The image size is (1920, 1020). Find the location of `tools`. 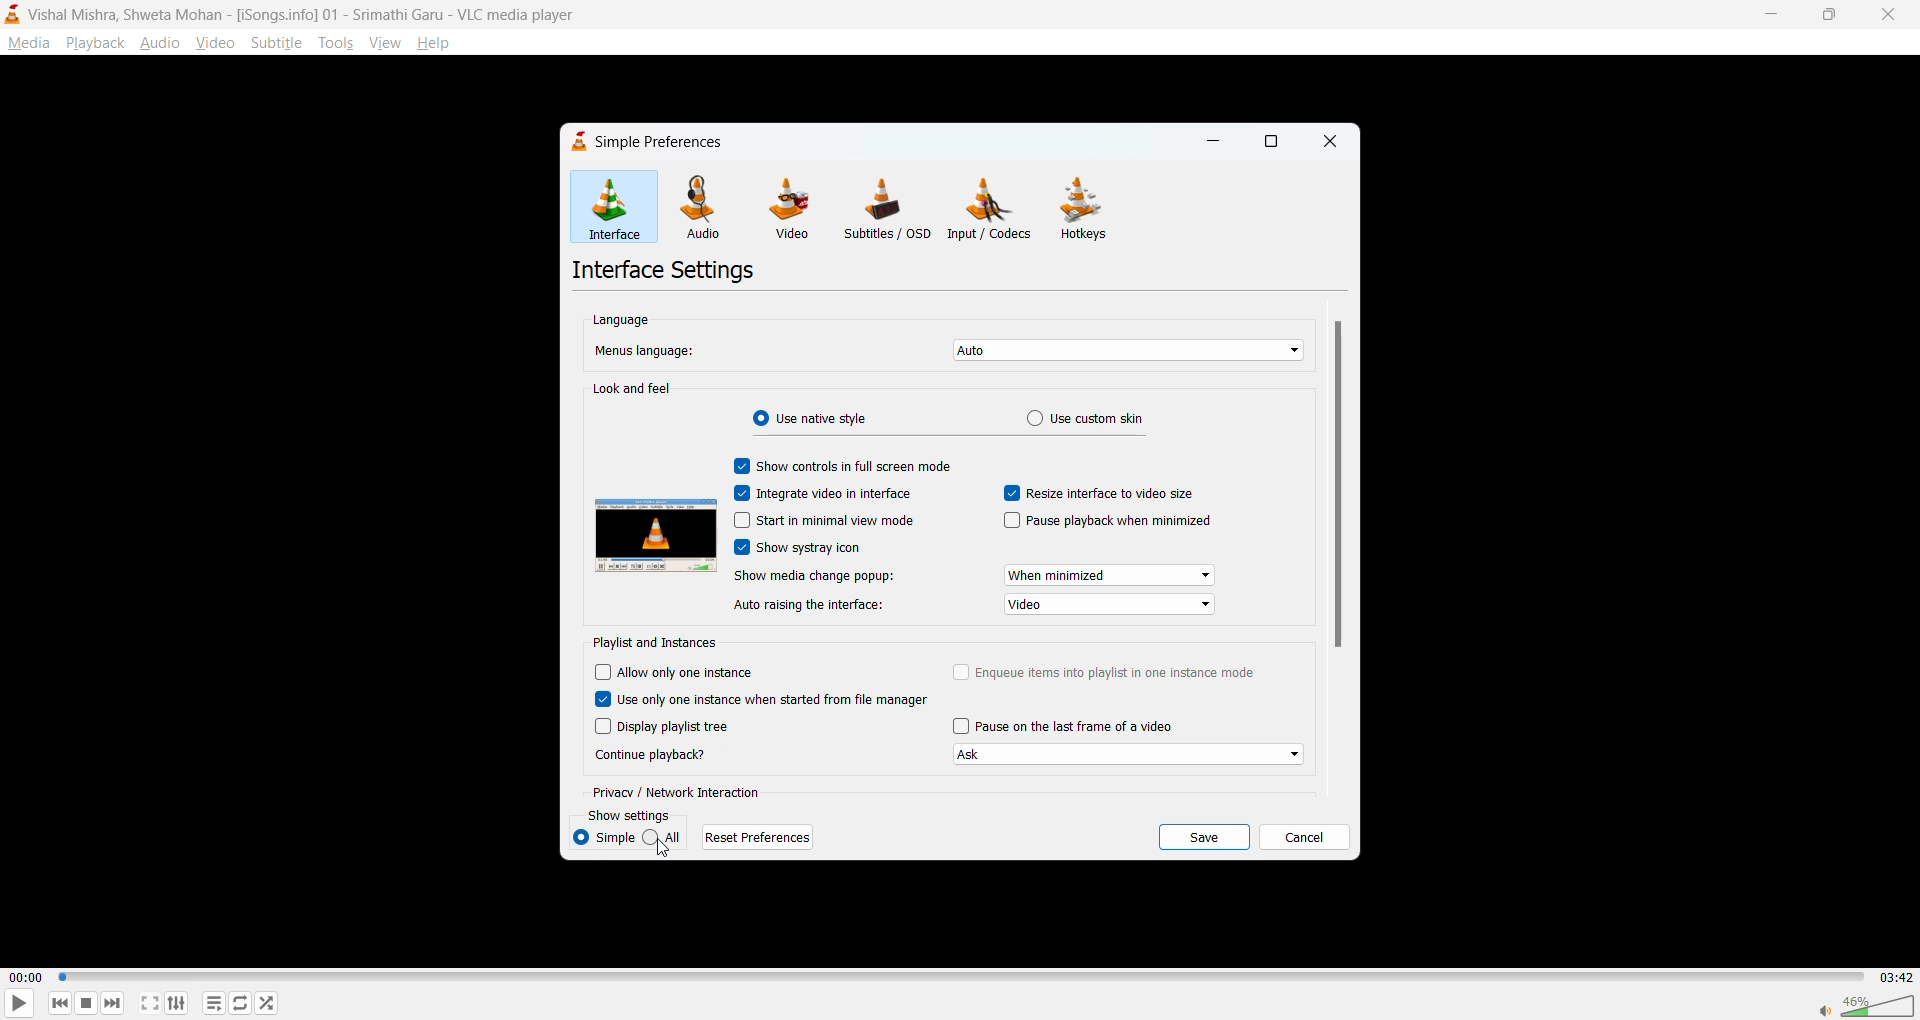

tools is located at coordinates (334, 43).